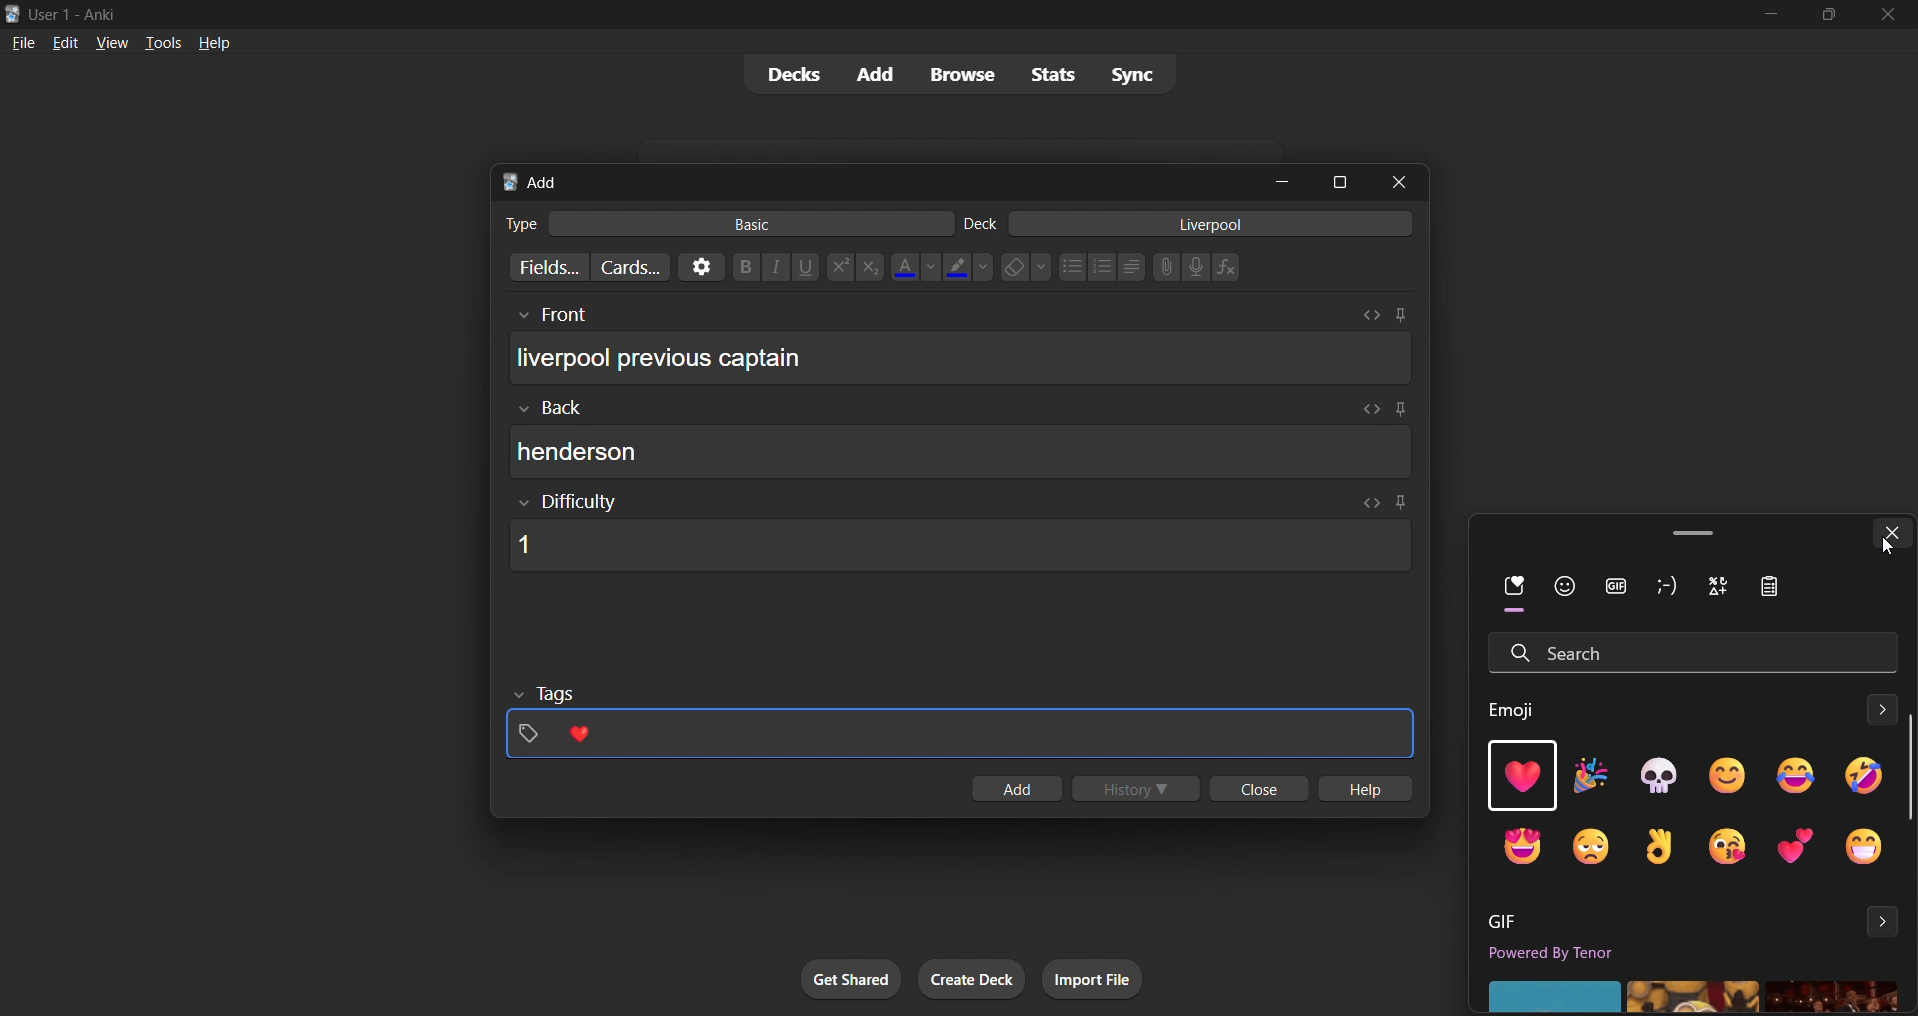 The height and width of the screenshot is (1016, 1918). I want to click on GIF, so click(1506, 922).